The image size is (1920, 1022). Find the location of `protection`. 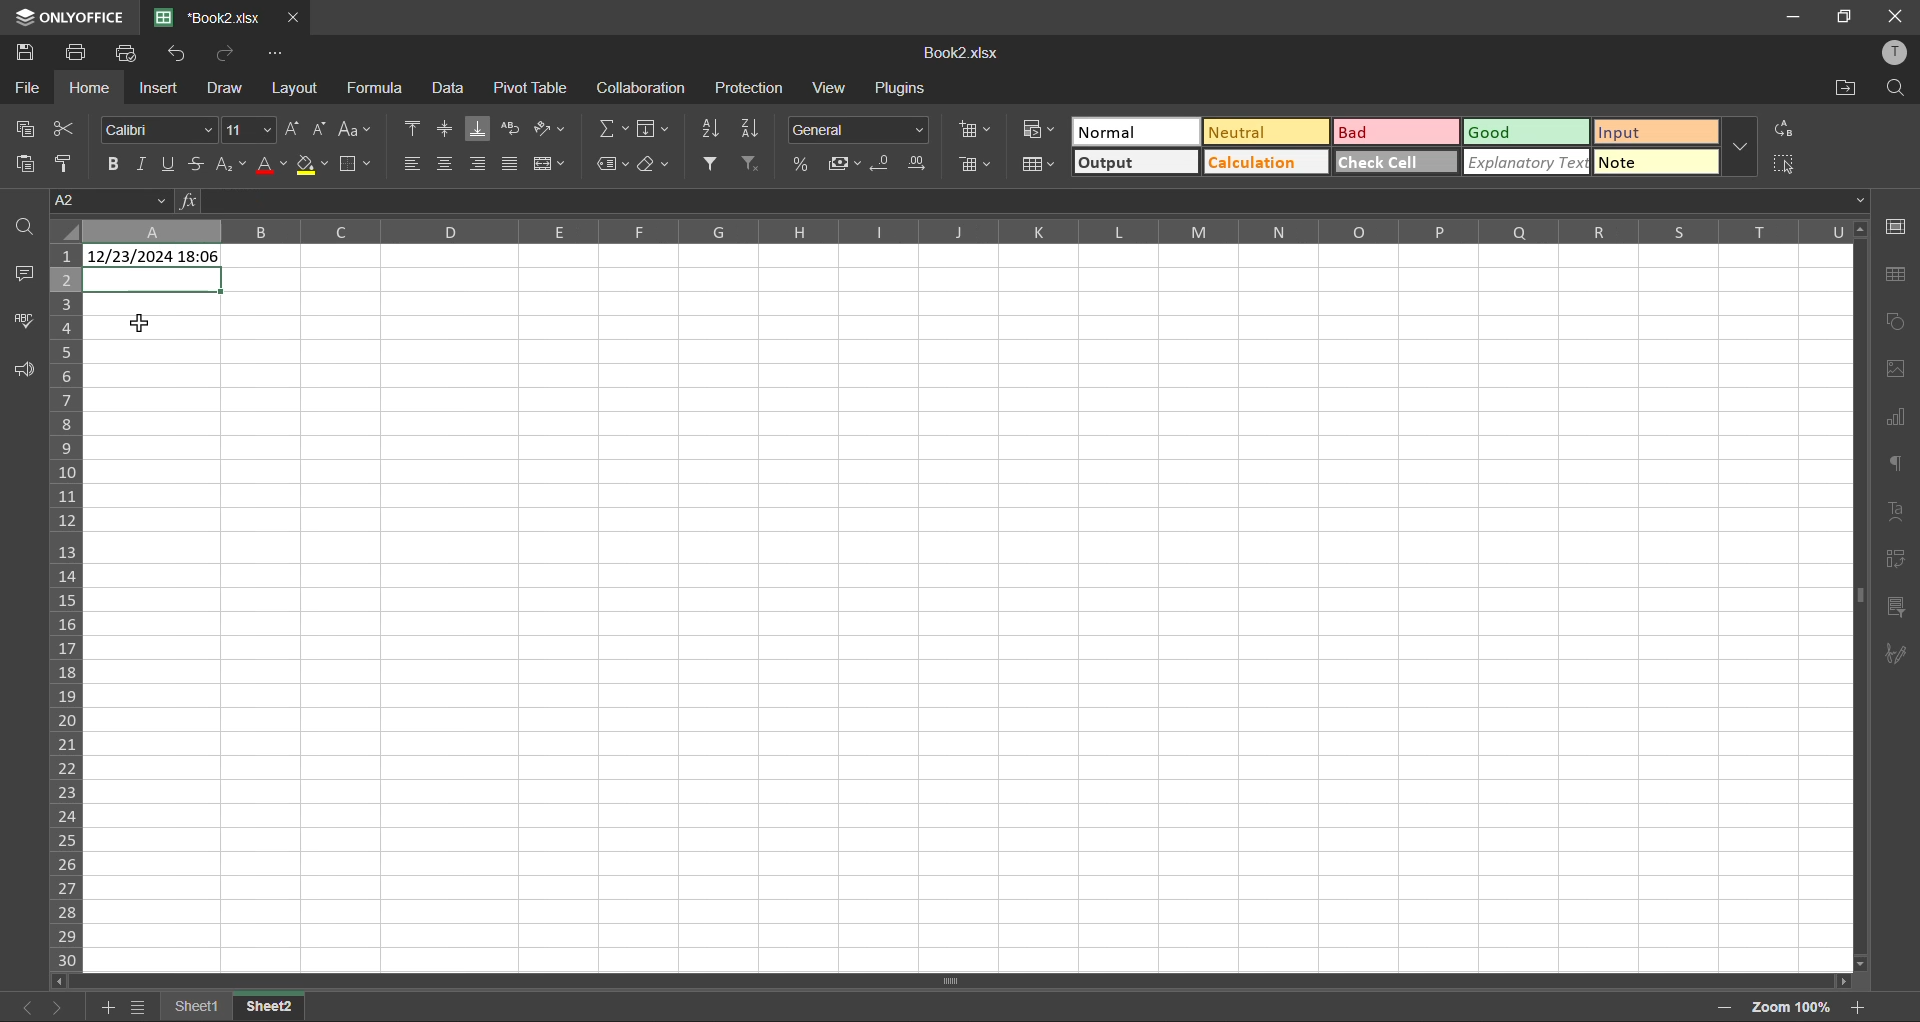

protection is located at coordinates (750, 88).